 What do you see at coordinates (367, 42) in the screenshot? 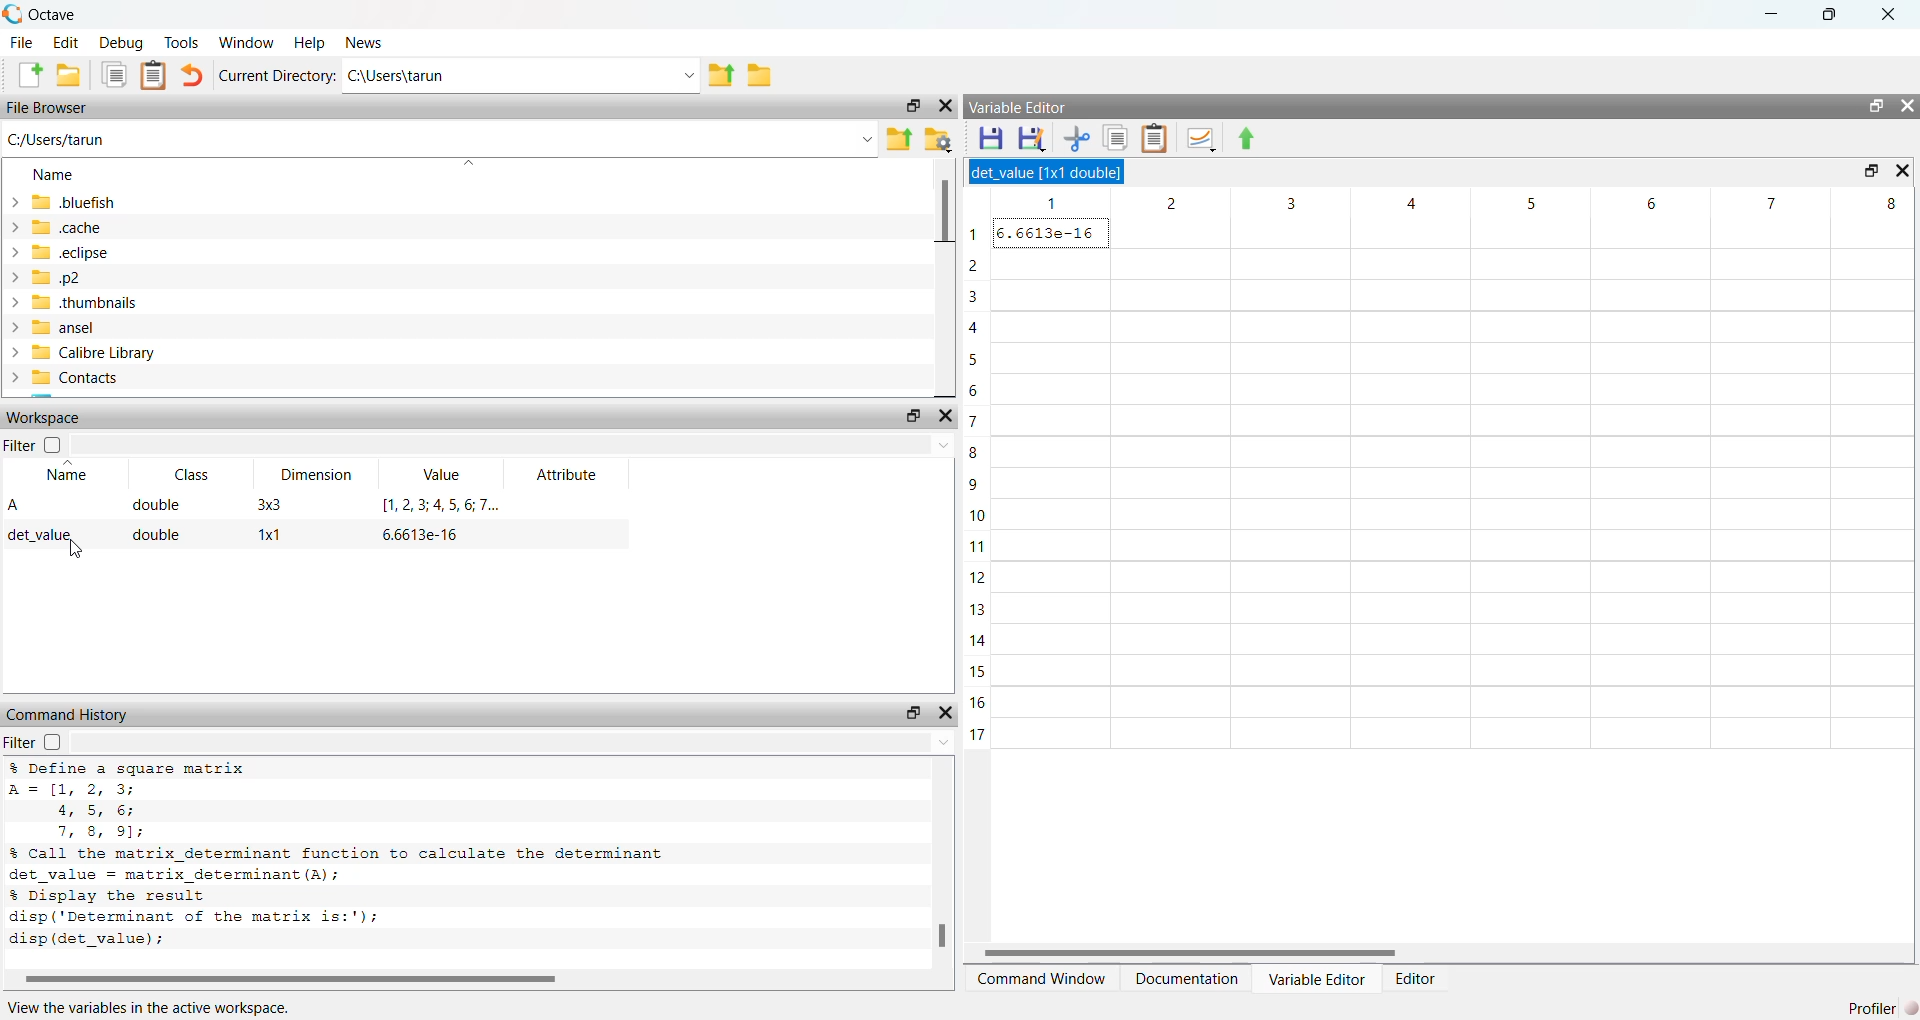
I see `news` at bounding box center [367, 42].